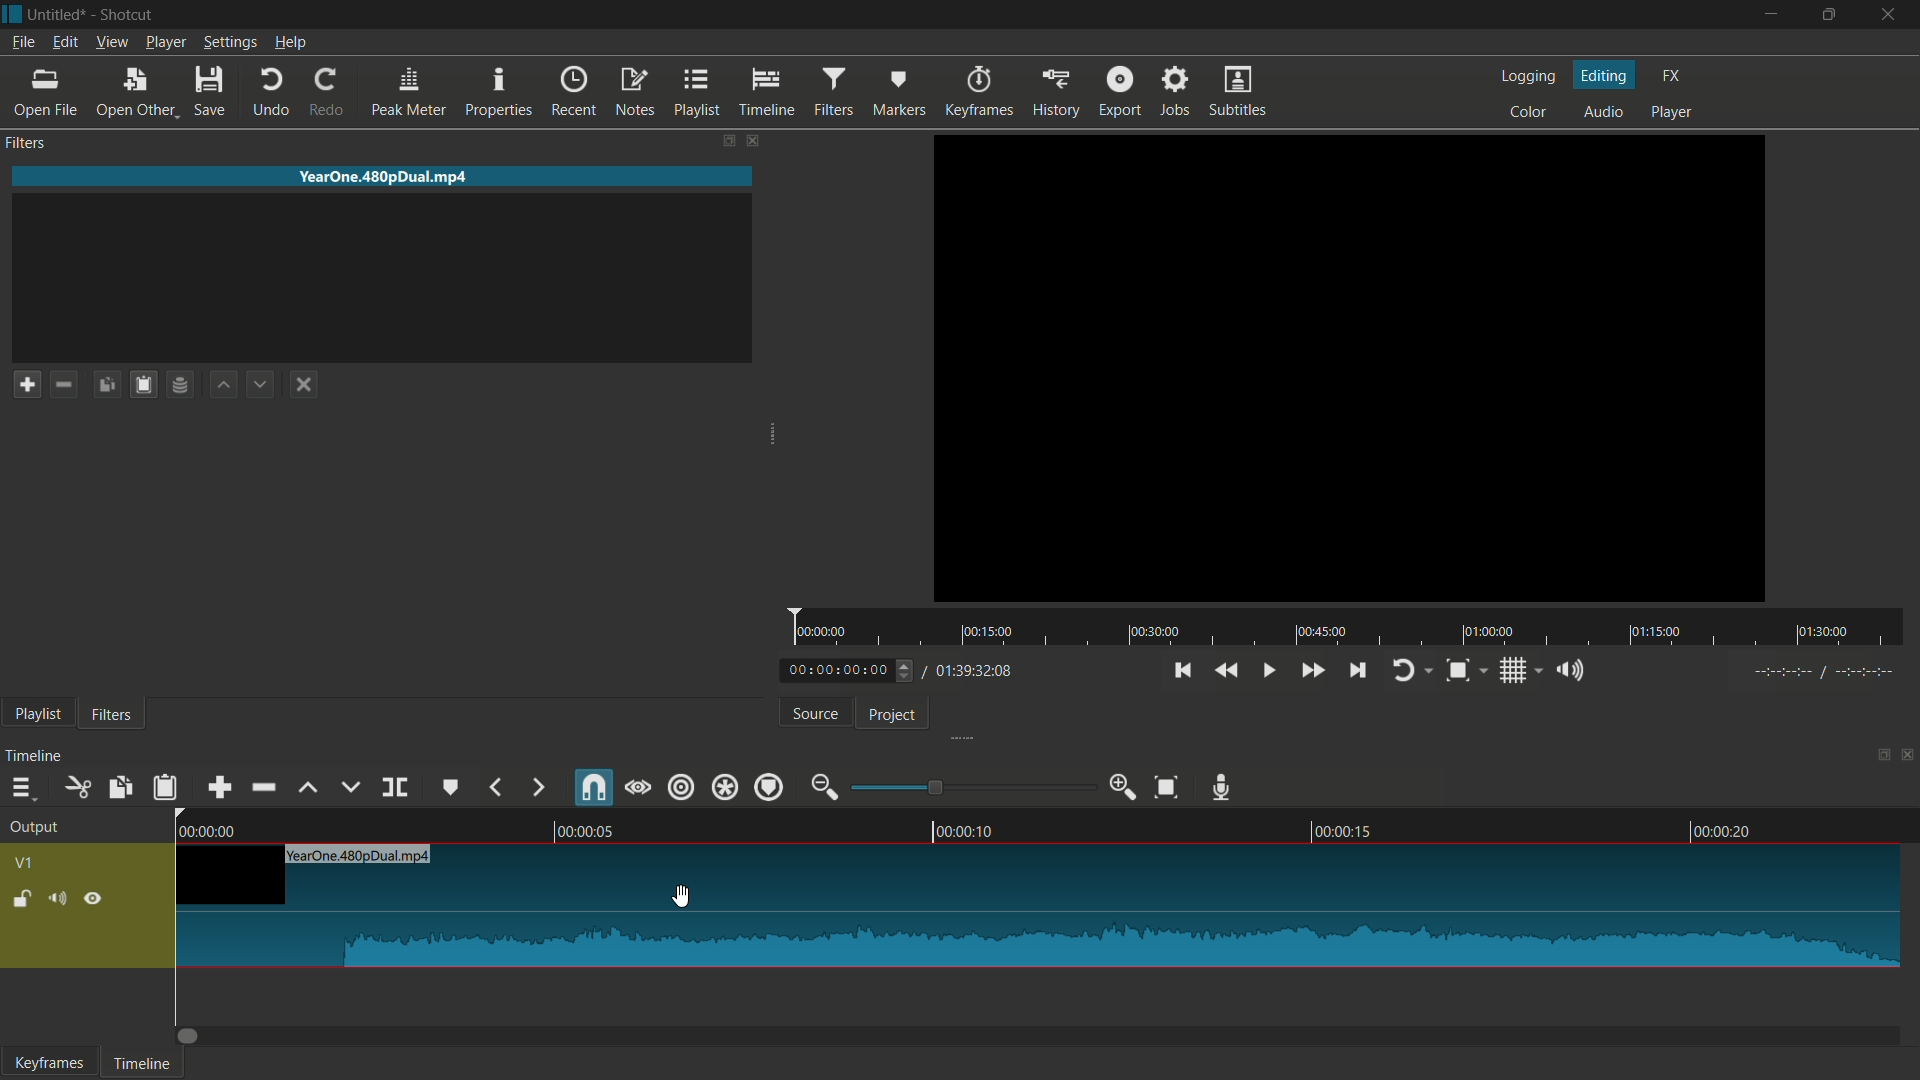  I want to click on ripple all tracks, so click(725, 786).